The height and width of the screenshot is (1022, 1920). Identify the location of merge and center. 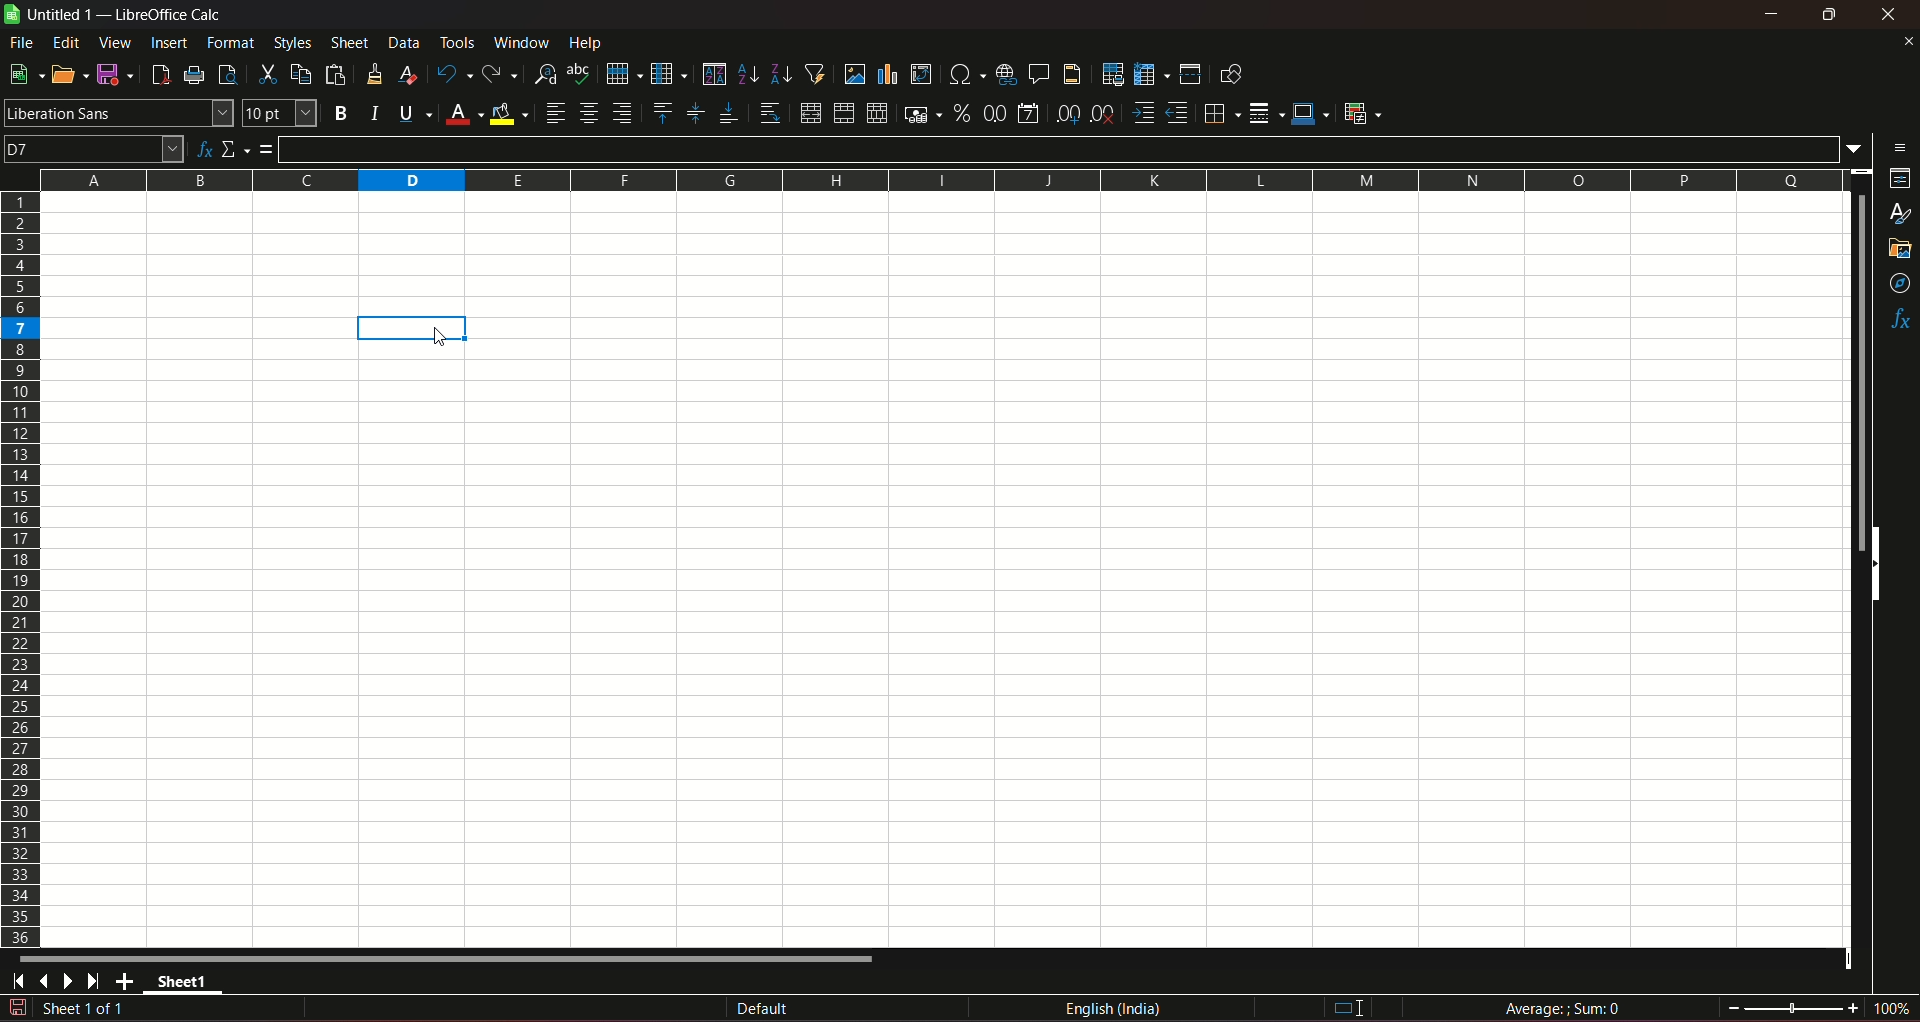
(809, 113).